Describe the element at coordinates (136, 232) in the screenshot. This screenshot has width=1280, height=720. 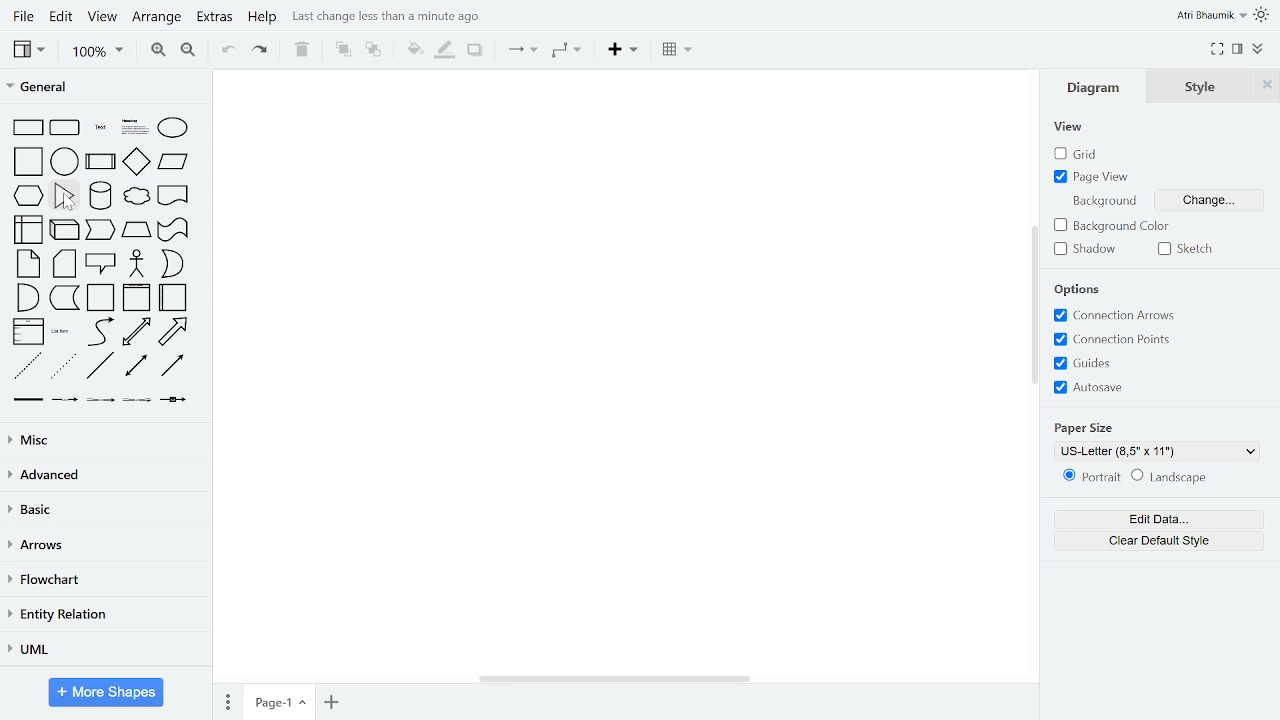
I see `trapezoid` at that location.